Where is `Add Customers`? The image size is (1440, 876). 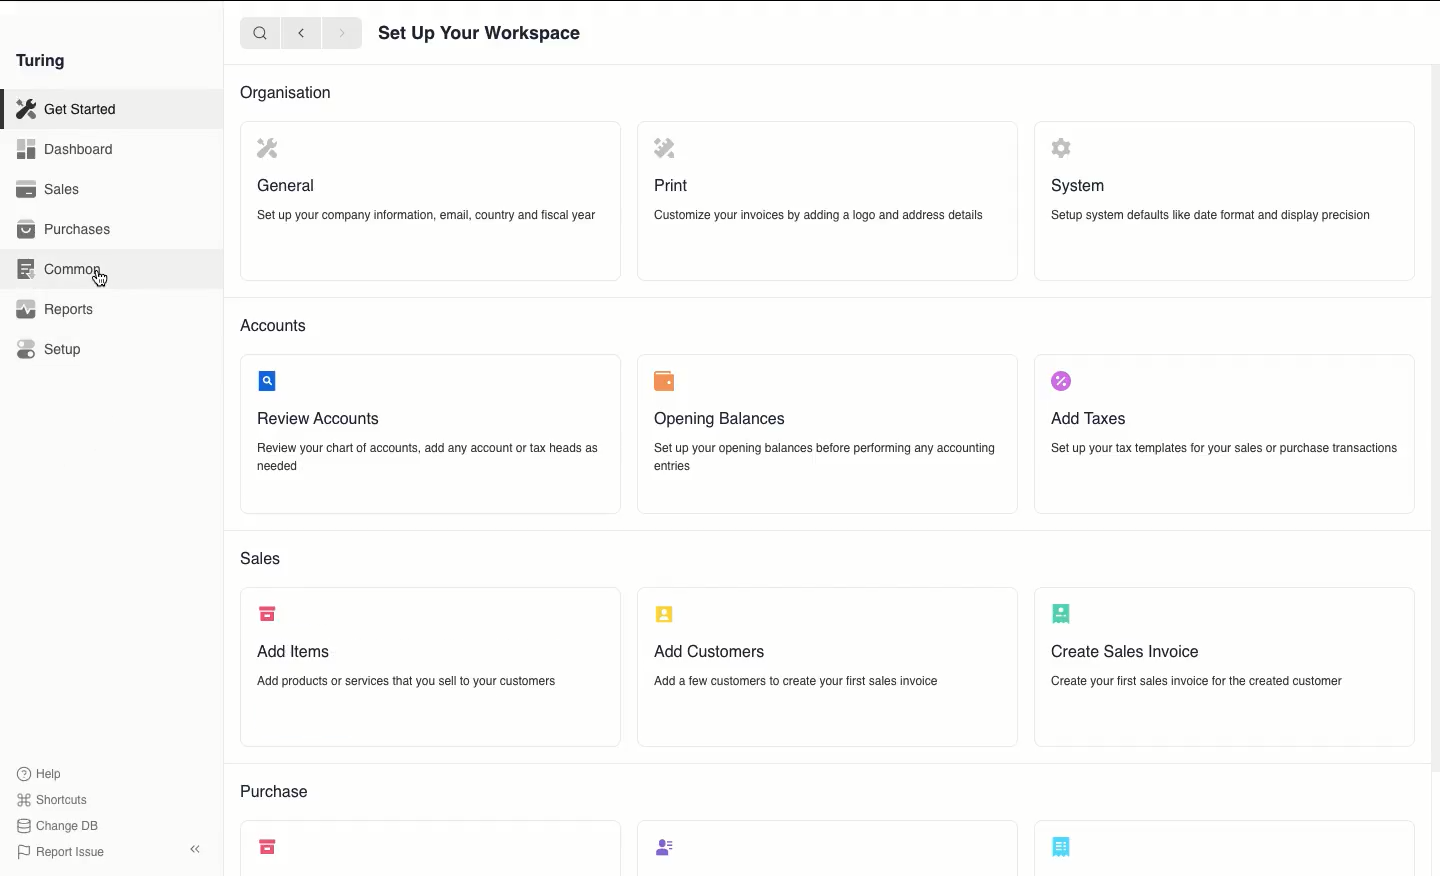 Add Customers is located at coordinates (713, 632).